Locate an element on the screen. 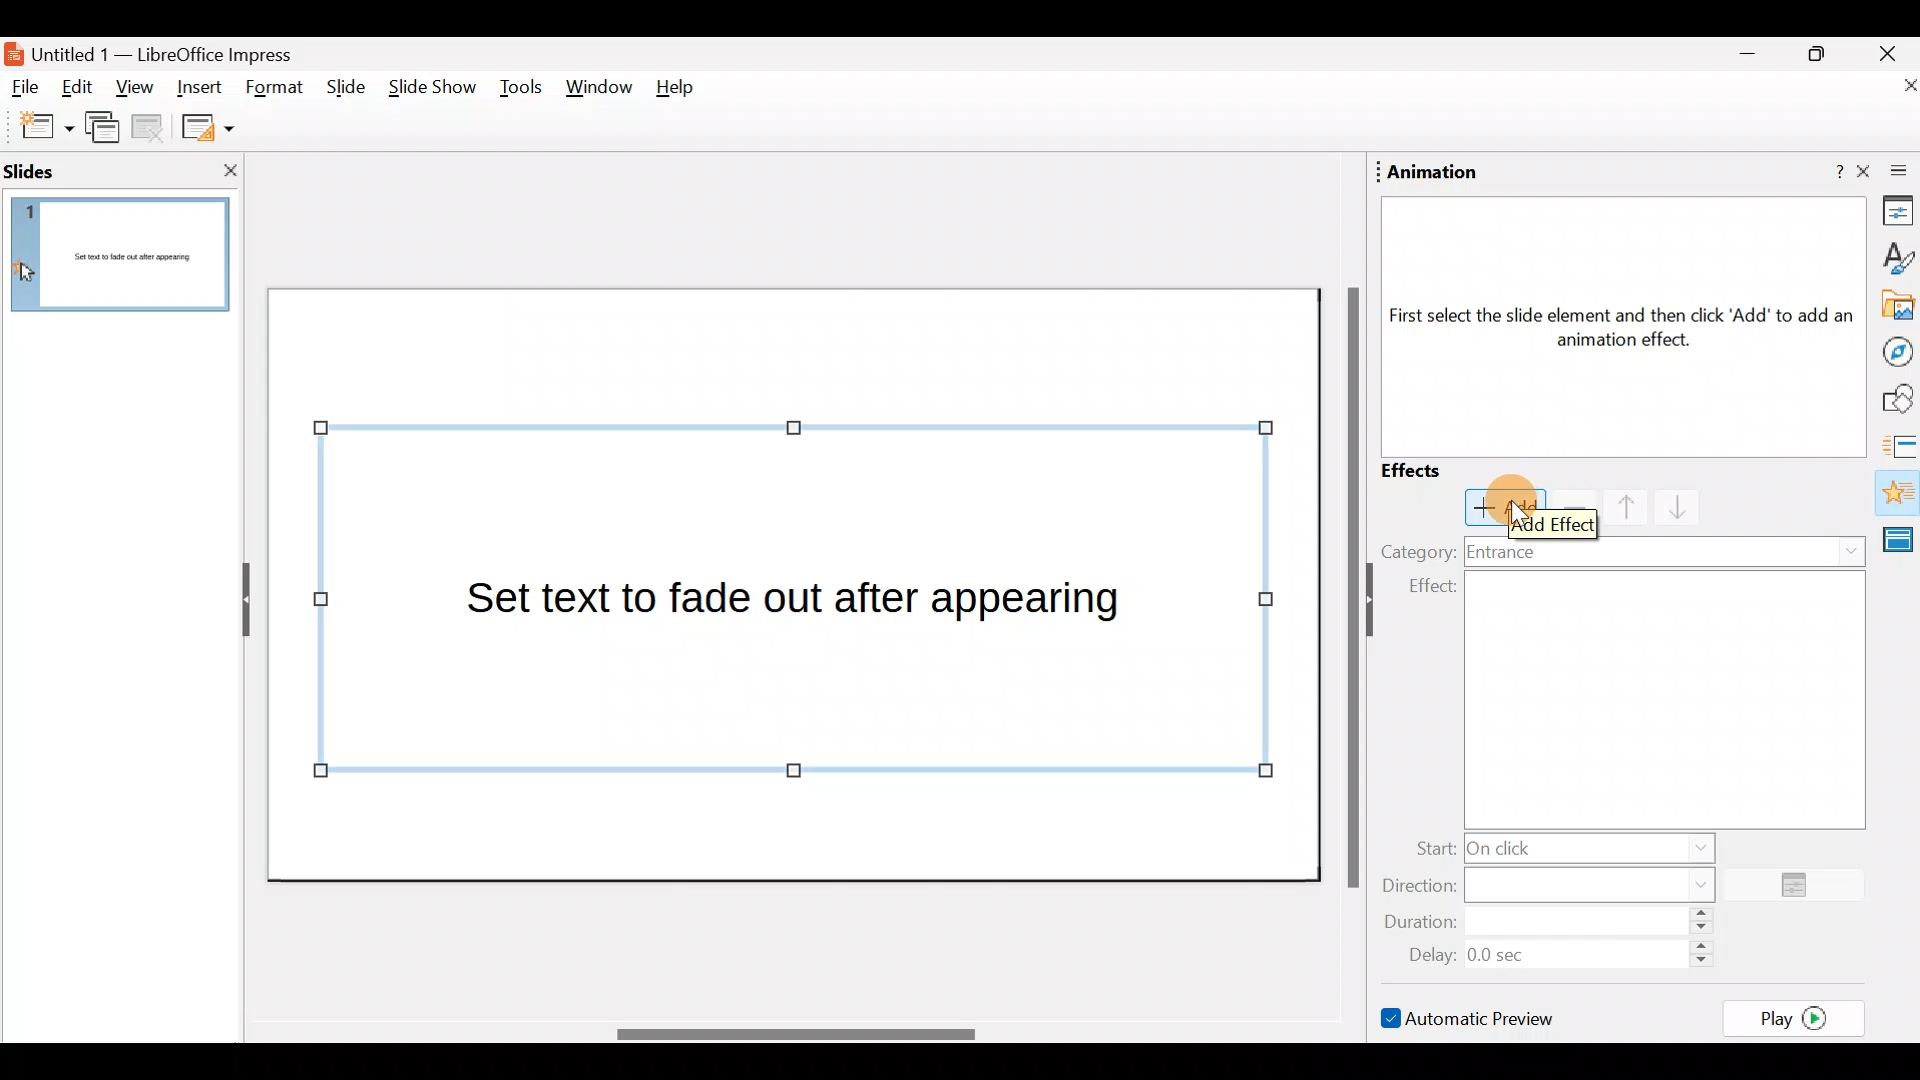 This screenshot has height=1080, width=1920. Insert is located at coordinates (199, 84).